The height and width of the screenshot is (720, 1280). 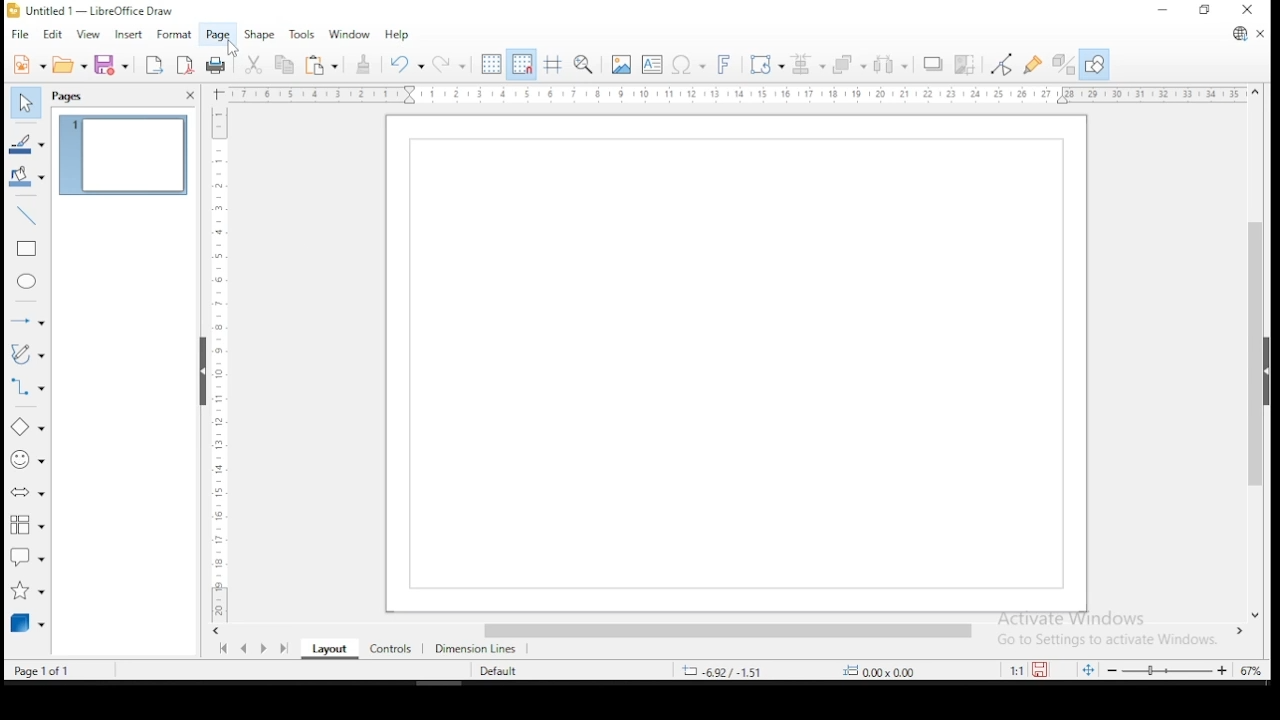 I want to click on snap to grids, so click(x=524, y=66).